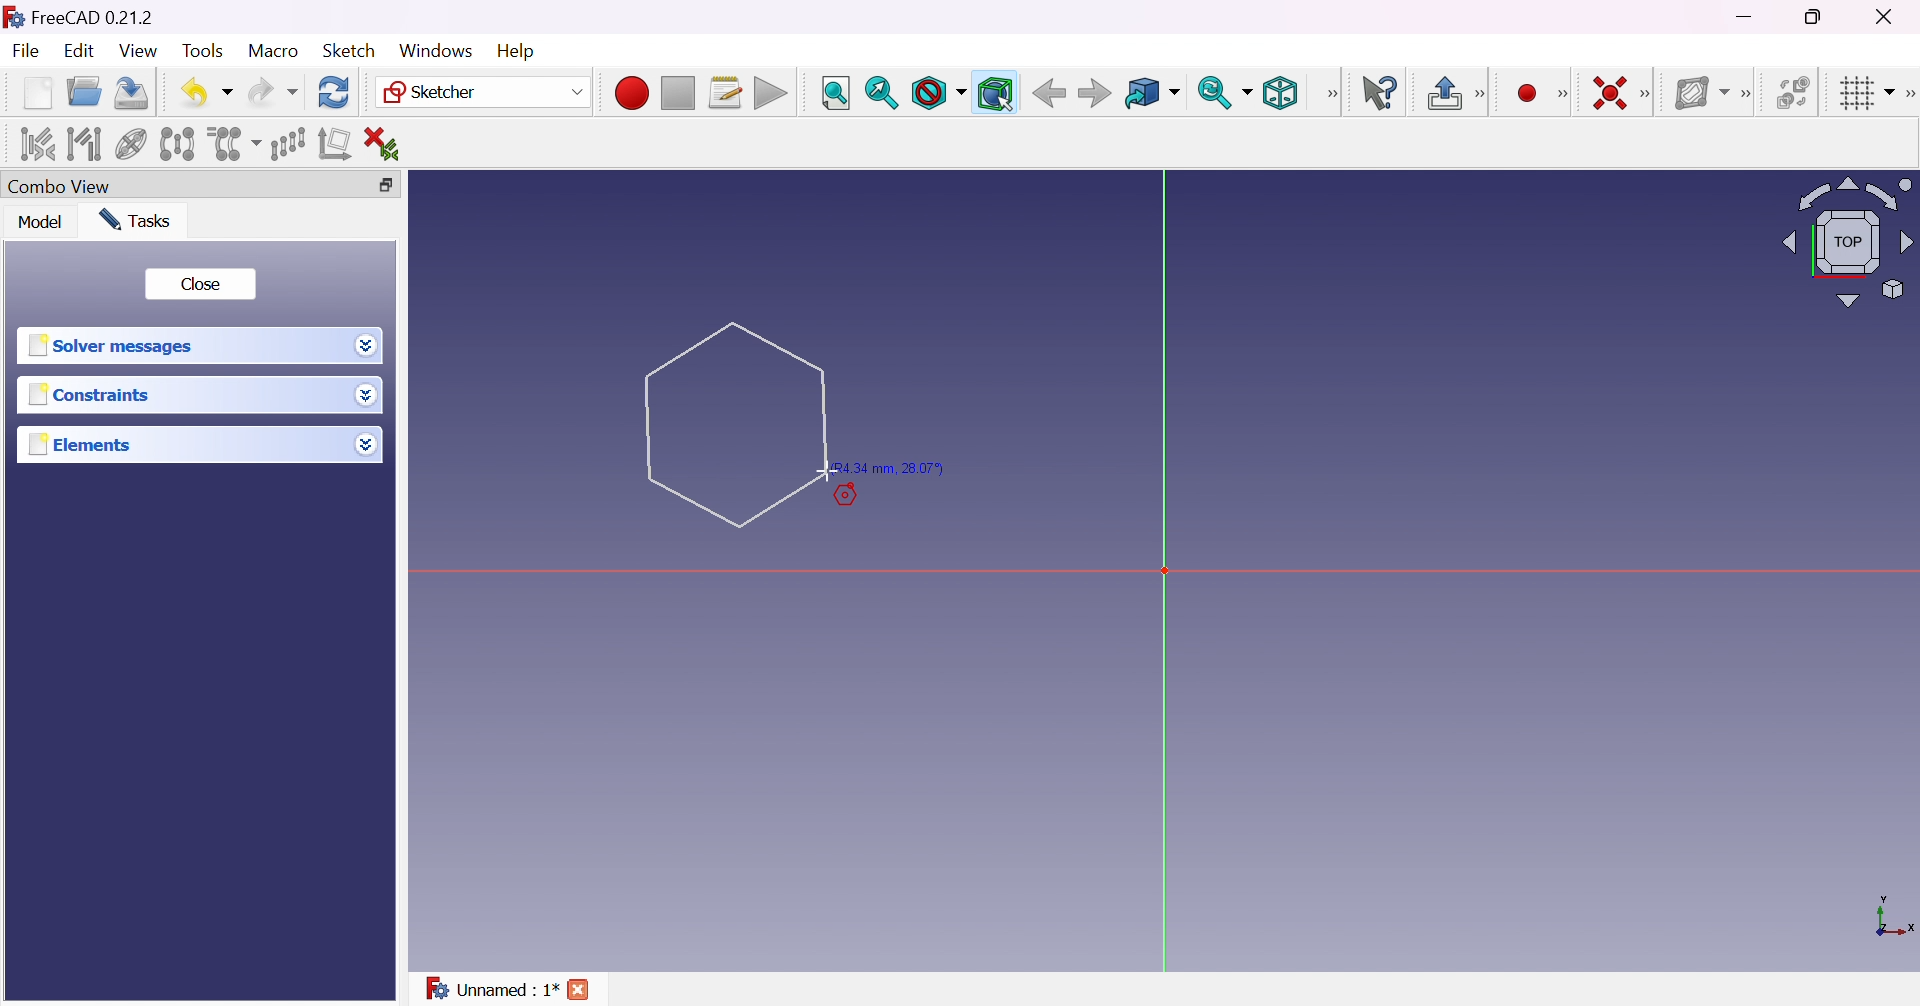  I want to click on Undo, so click(206, 94).